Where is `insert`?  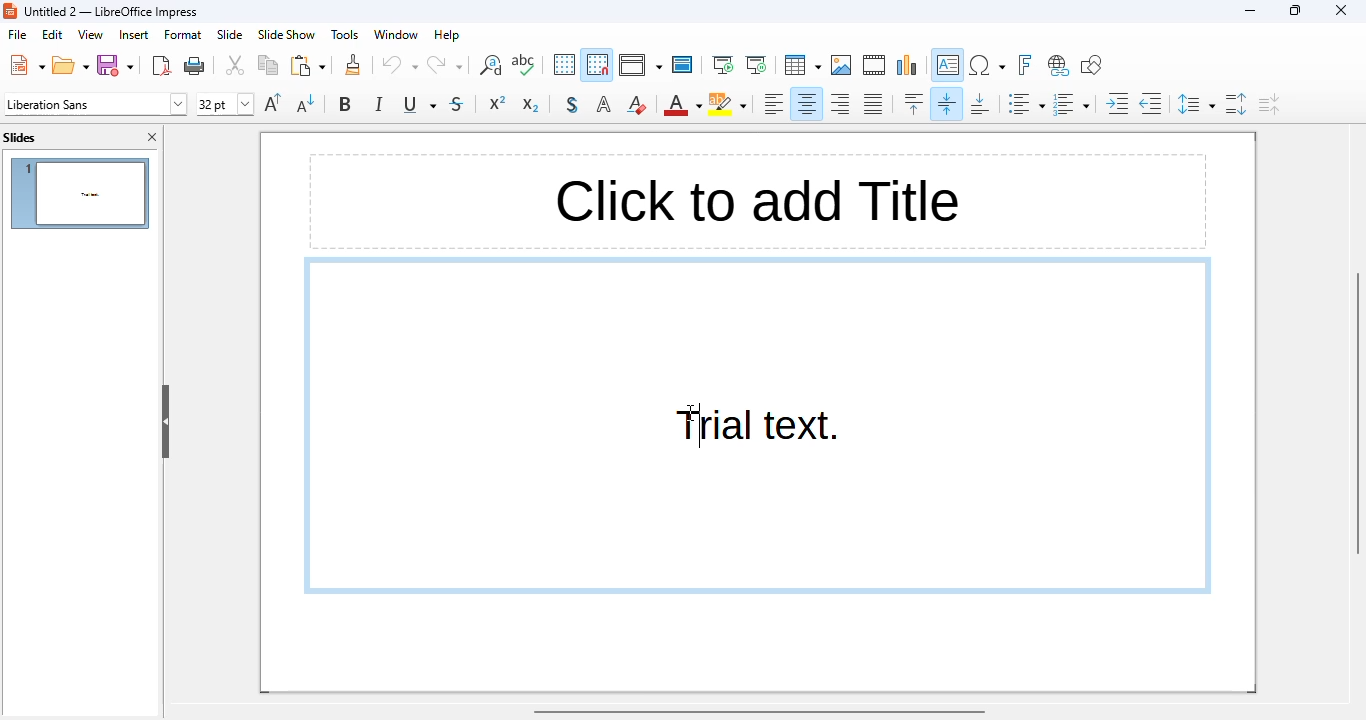
insert is located at coordinates (132, 34).